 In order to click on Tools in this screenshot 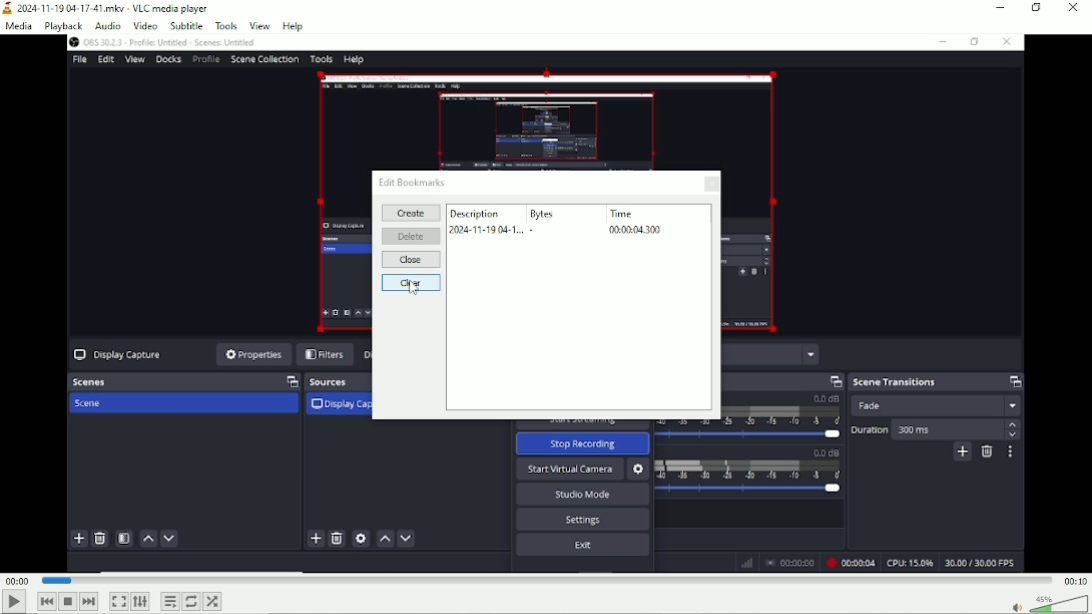, I will do `click(226, 26)`.